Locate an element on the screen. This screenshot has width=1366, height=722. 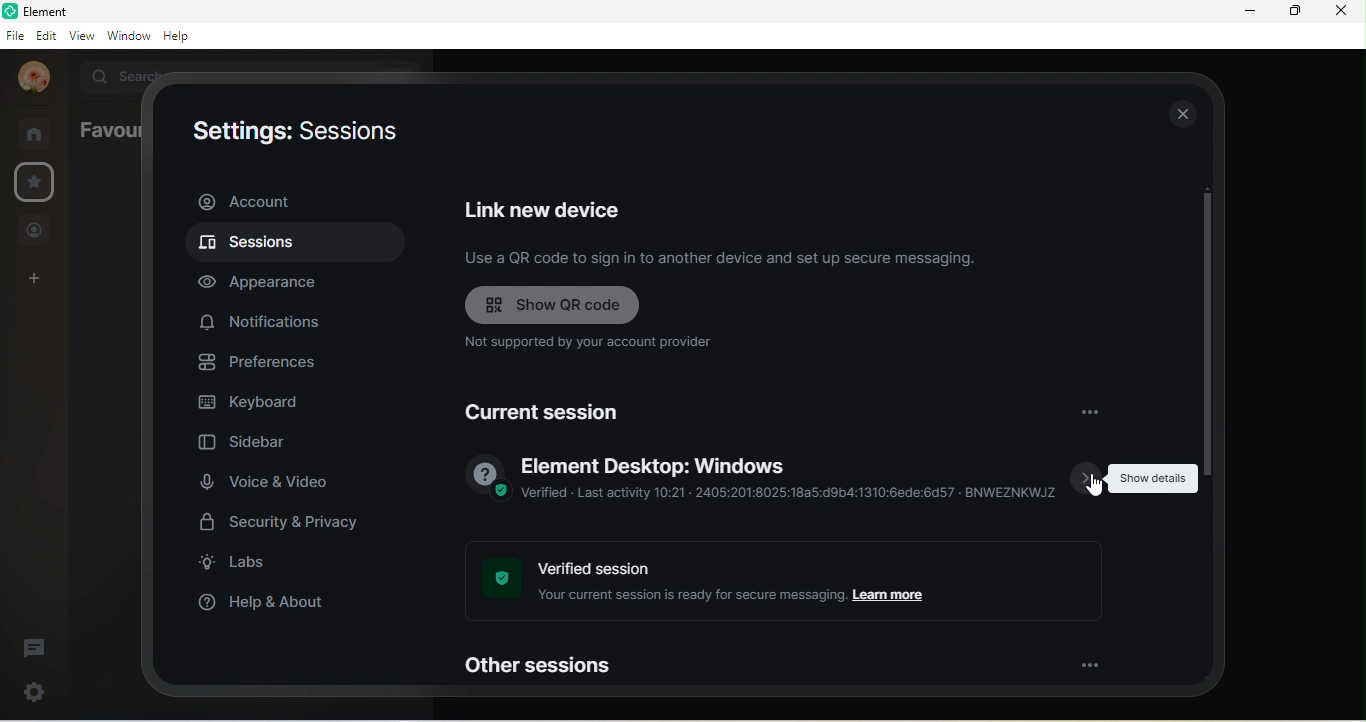
account is located at coordinates (33, 77).